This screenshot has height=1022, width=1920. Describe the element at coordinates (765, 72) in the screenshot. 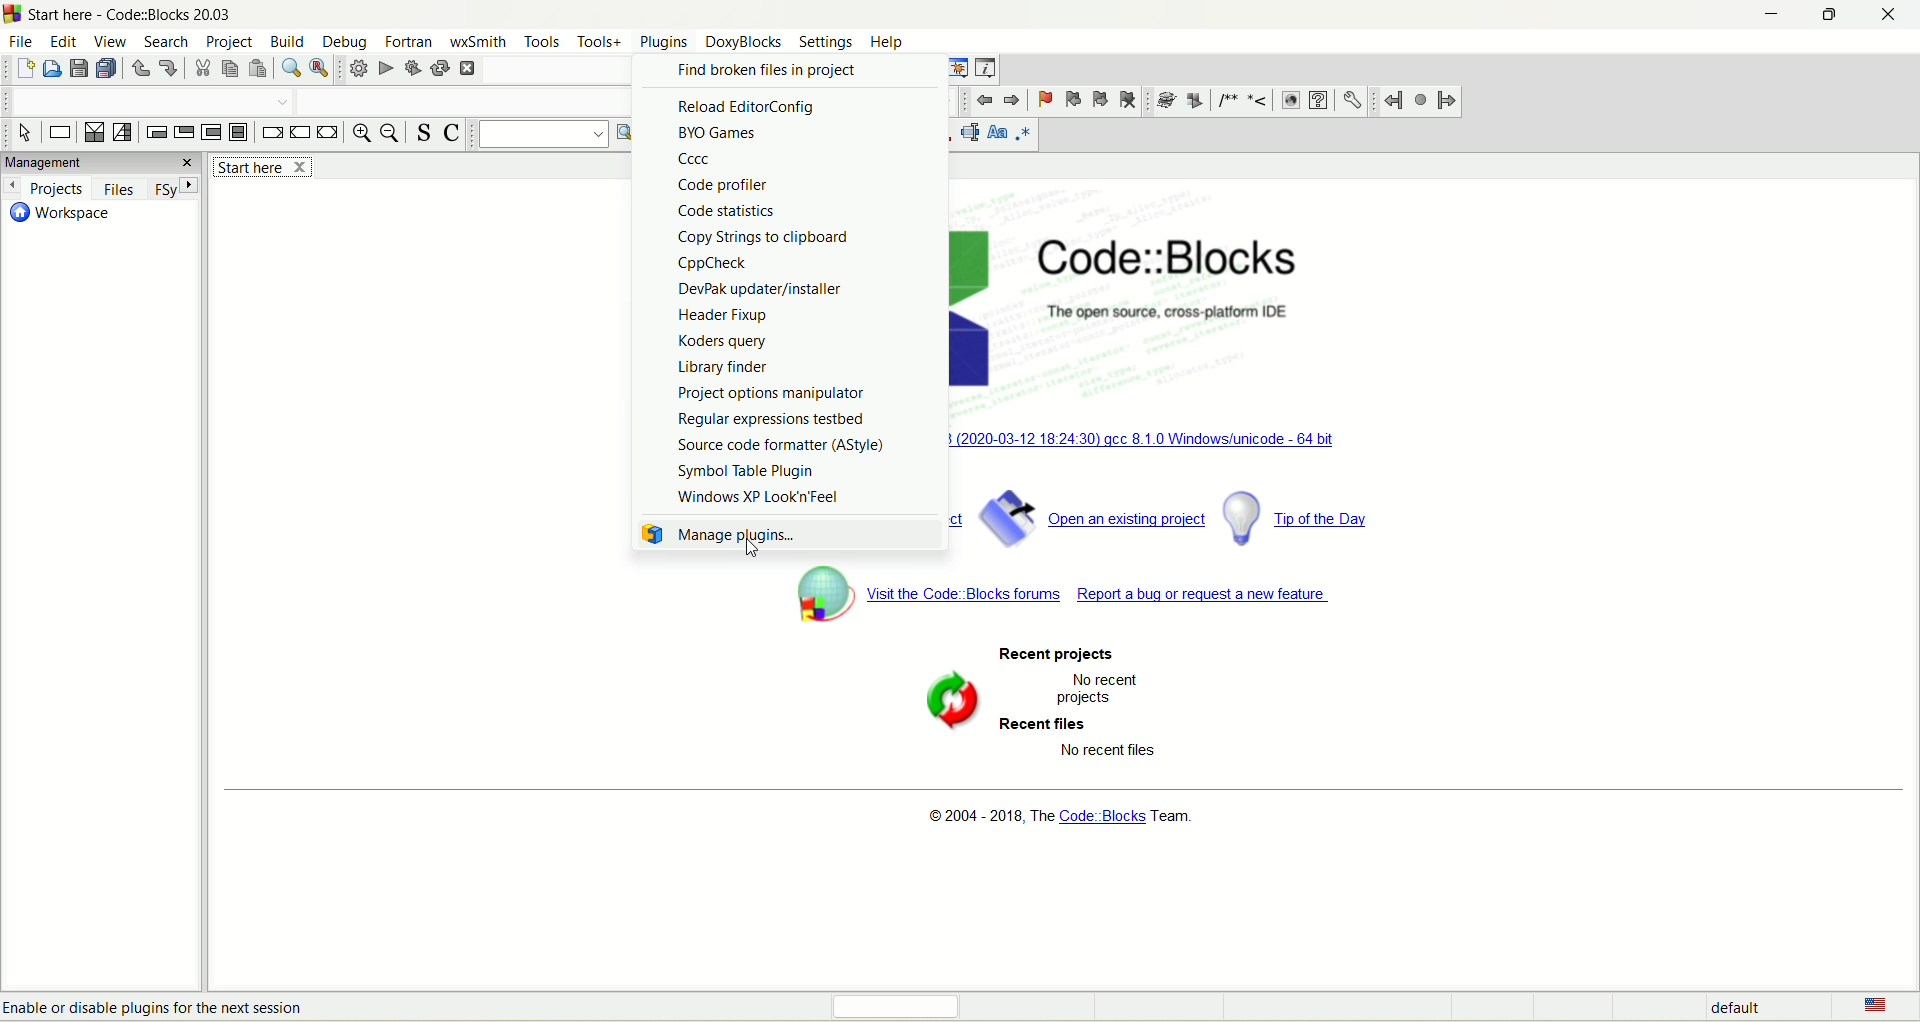

I see `find broken files in project` at that location.